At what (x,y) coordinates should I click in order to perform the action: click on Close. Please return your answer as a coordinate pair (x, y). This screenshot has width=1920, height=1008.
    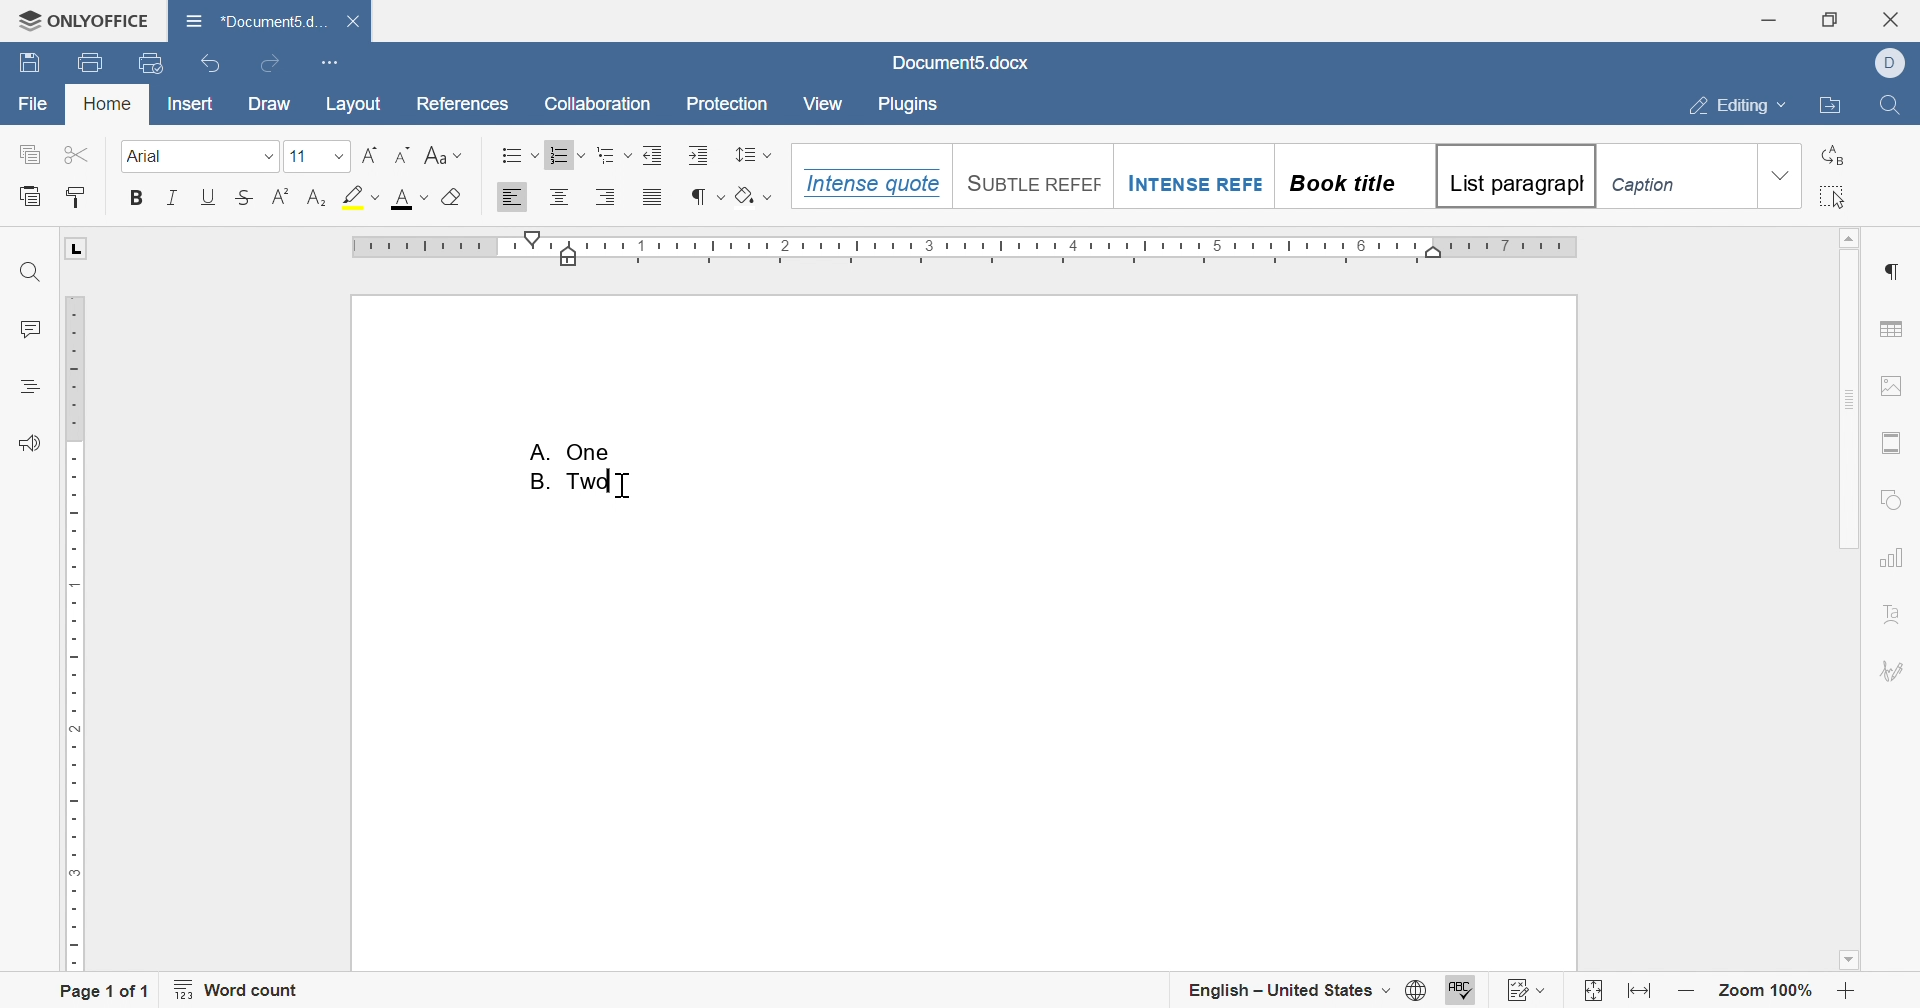
    Looking at the image, I should click on (354, 22).